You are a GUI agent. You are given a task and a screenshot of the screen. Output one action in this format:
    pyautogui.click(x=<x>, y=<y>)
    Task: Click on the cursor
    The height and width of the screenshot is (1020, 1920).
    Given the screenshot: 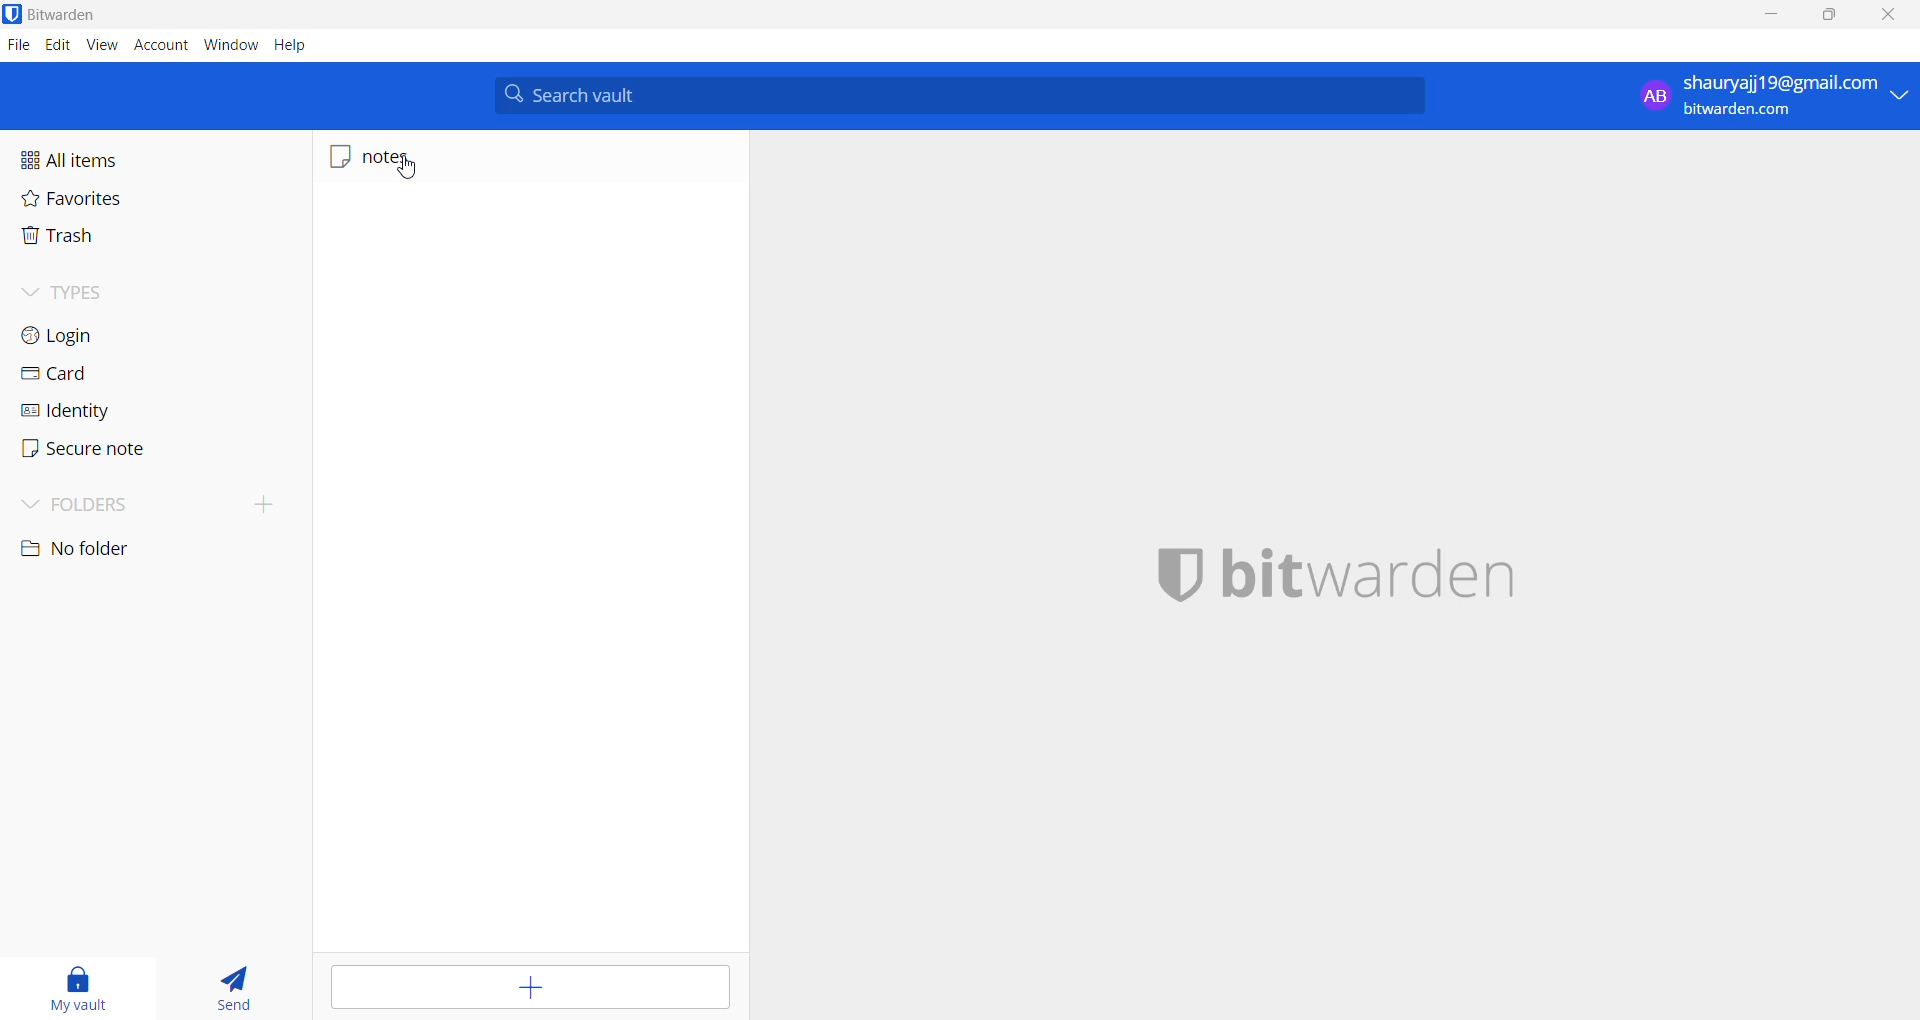 What is the action you would take?
    pyautogui.click(x=401, y=172)
    